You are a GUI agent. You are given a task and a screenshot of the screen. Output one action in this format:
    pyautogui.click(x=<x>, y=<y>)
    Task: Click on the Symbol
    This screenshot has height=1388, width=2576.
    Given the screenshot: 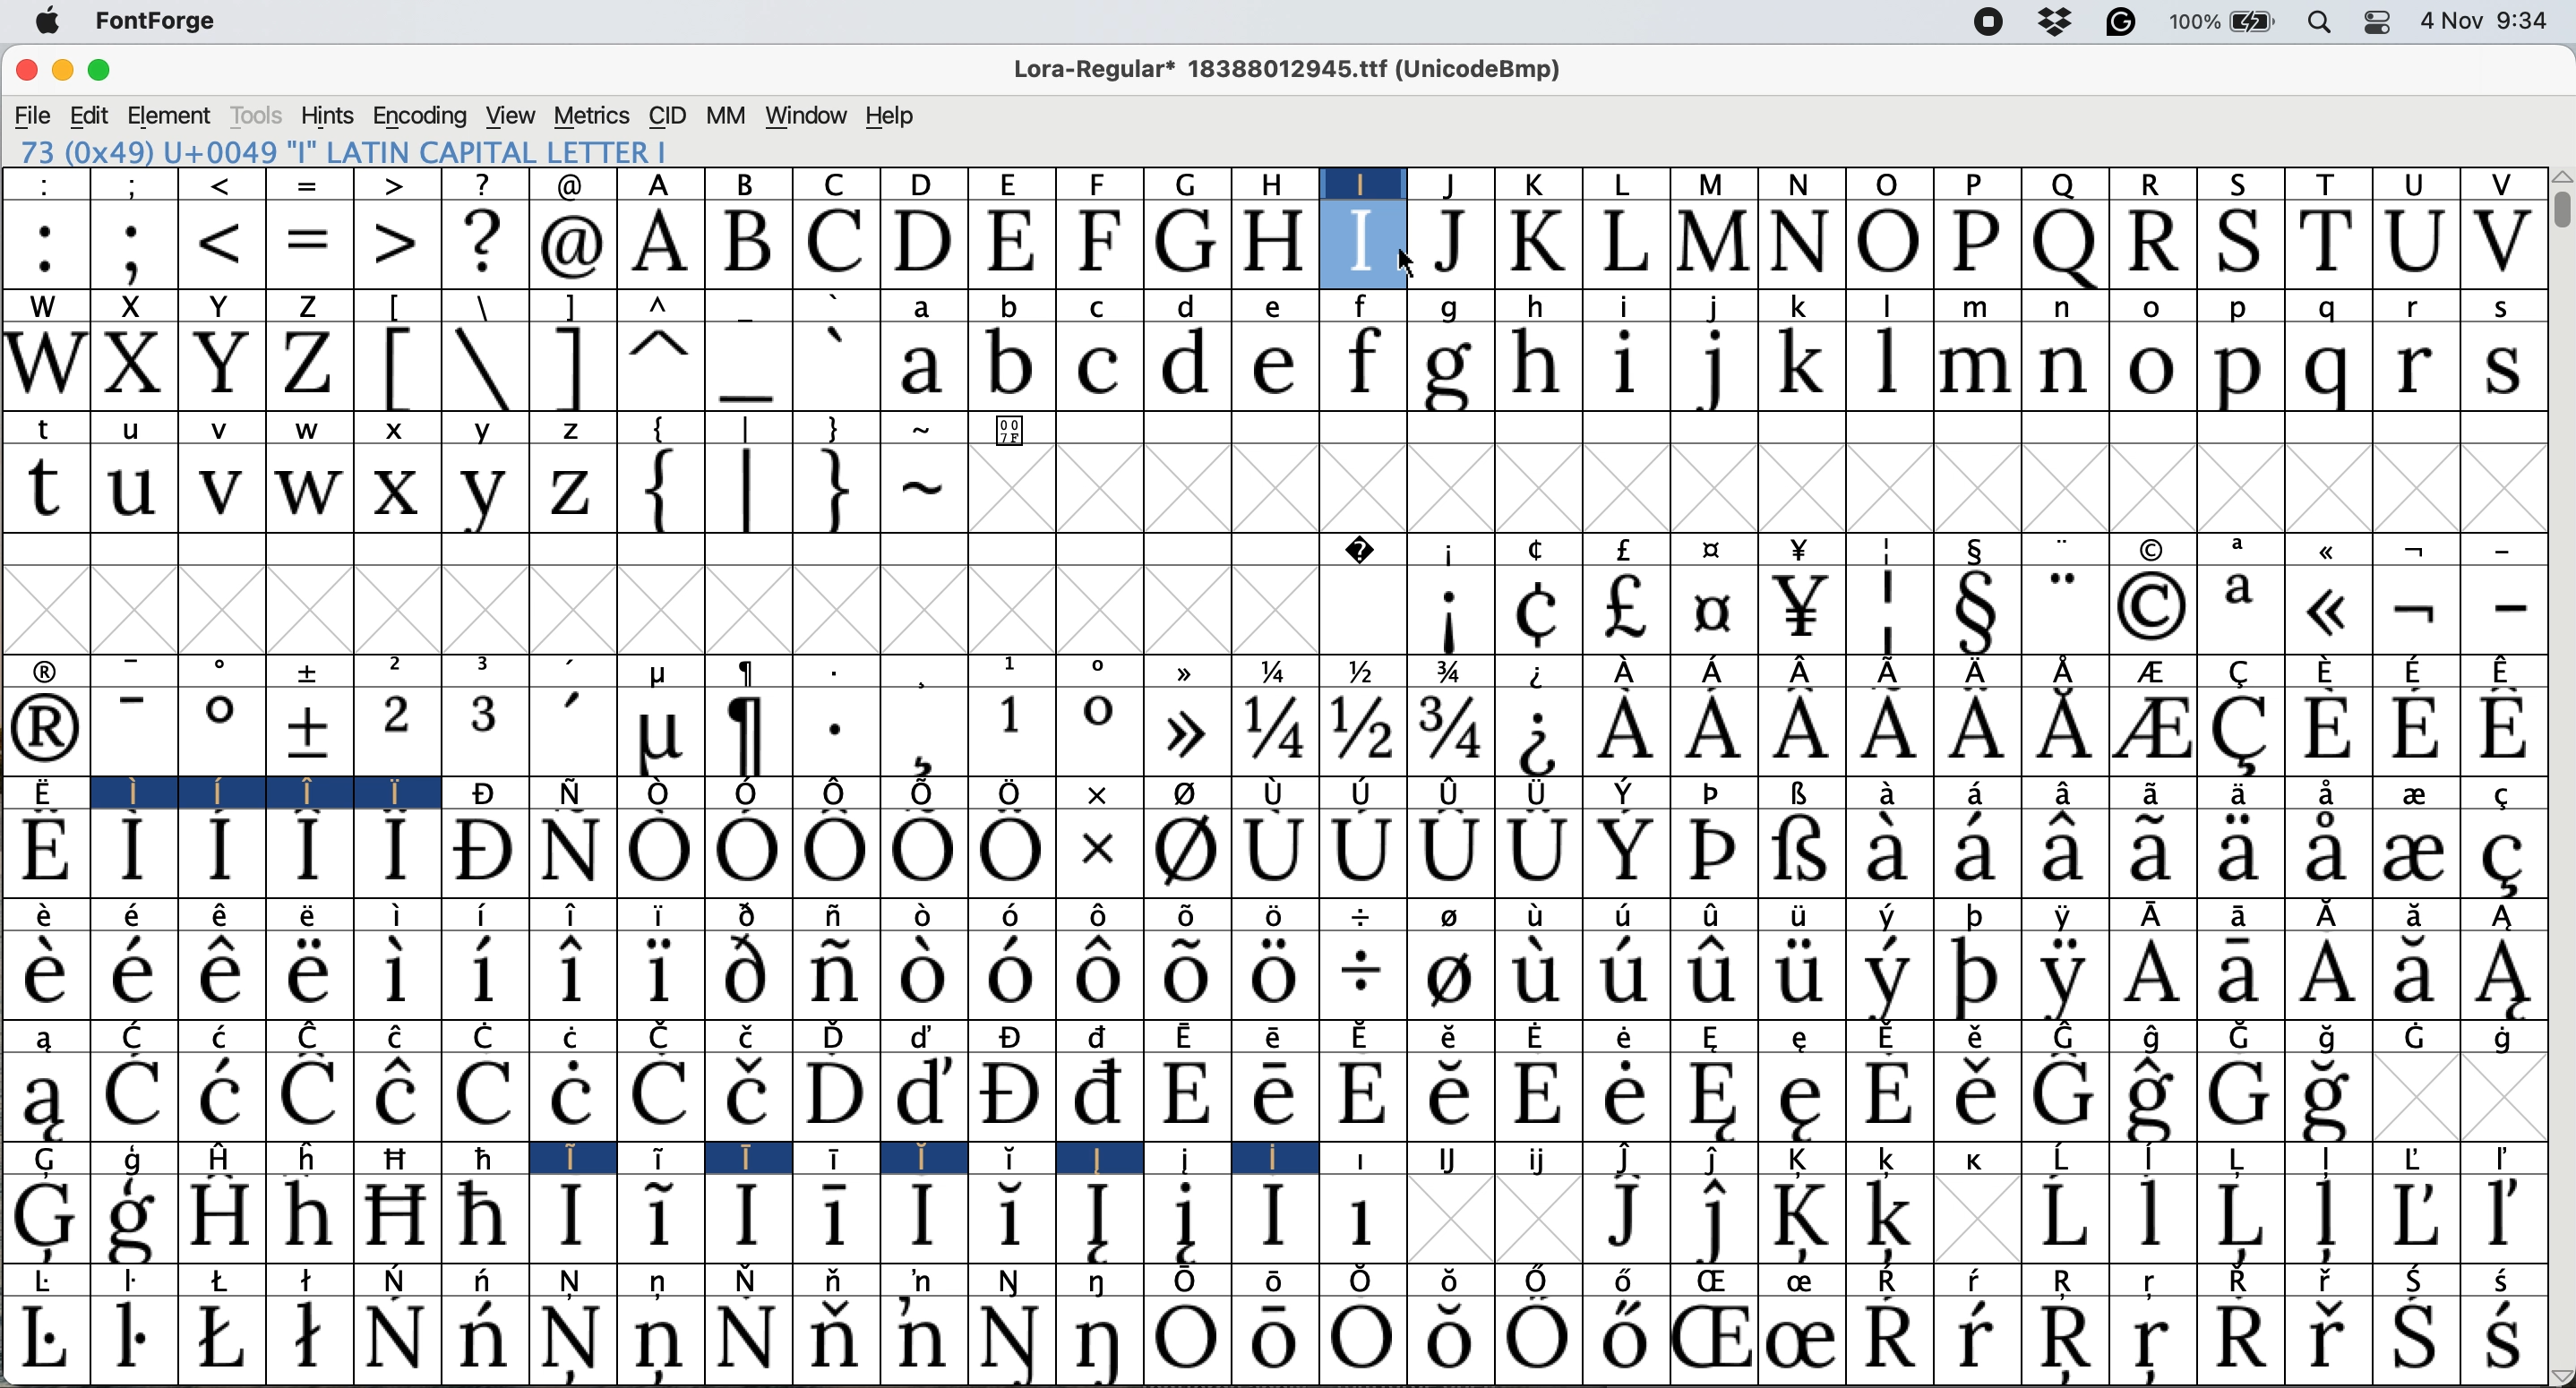 What is the action you would take?
    pyautogui.click(x=1714, y=915)
    